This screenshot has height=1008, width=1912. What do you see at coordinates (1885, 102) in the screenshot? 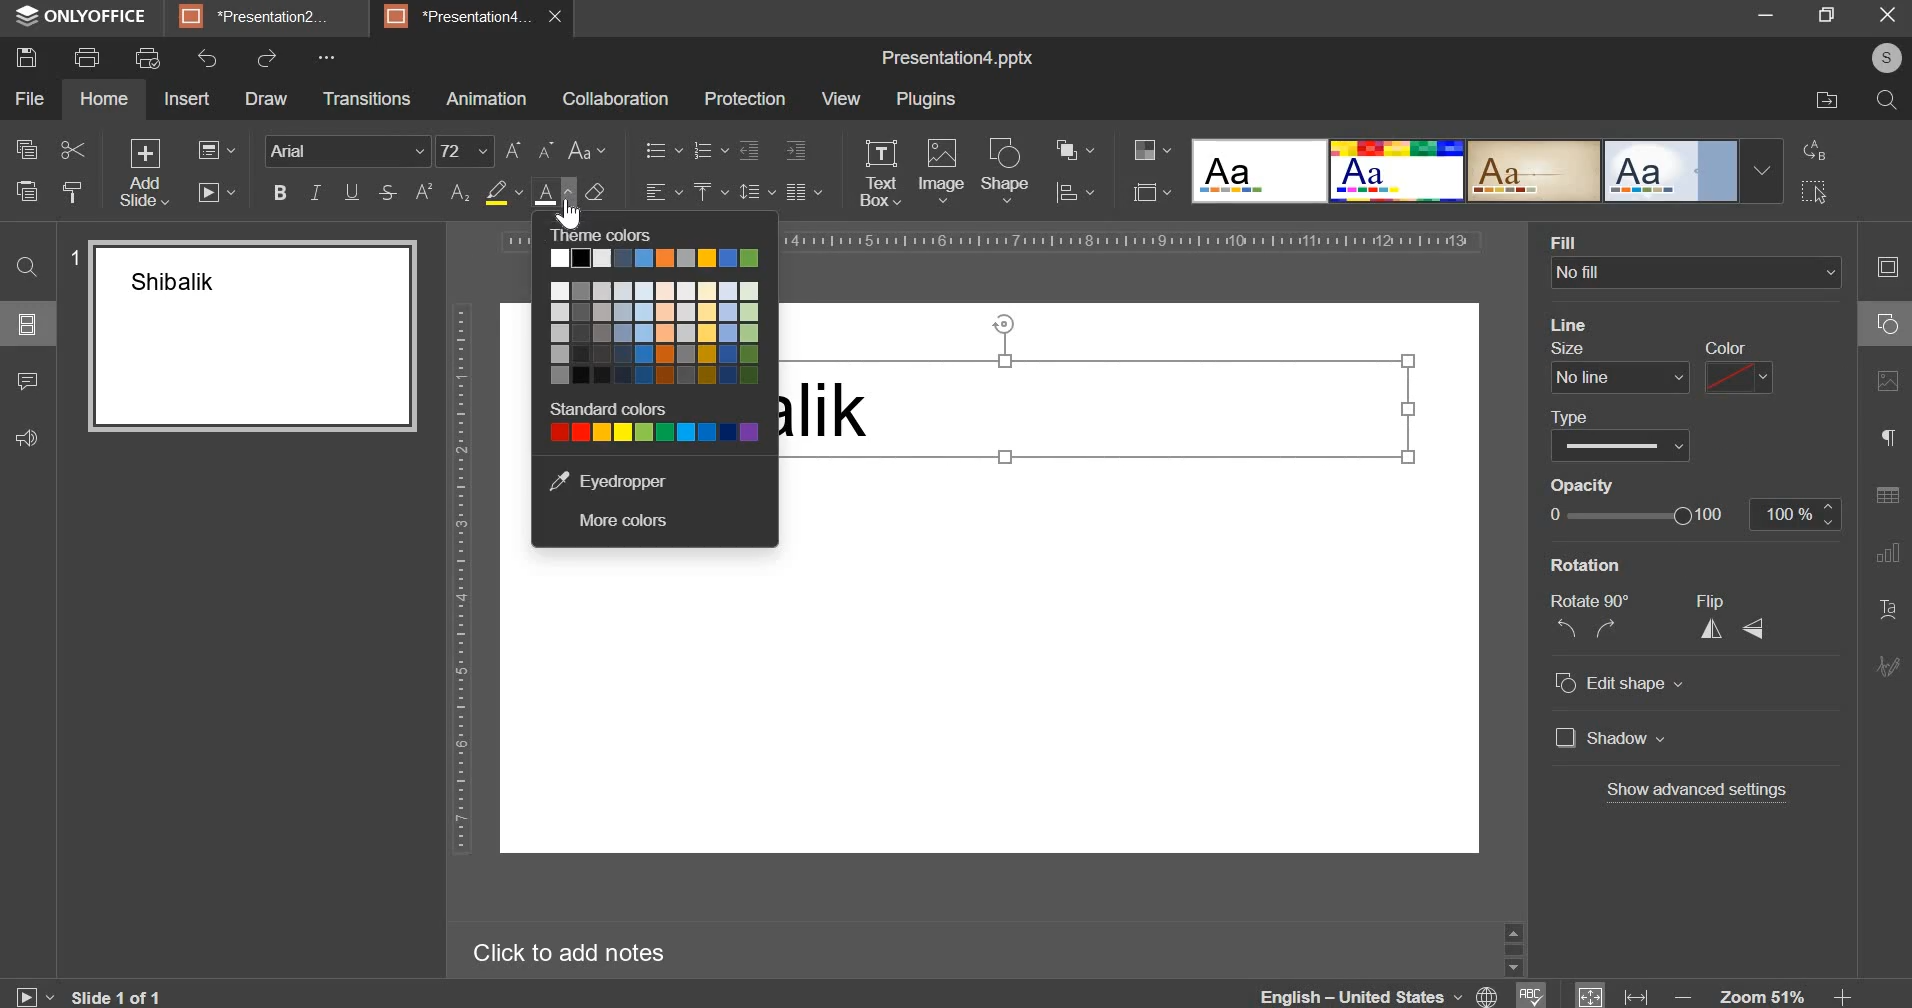
I see `Search` at bounding box center [1885, 102].